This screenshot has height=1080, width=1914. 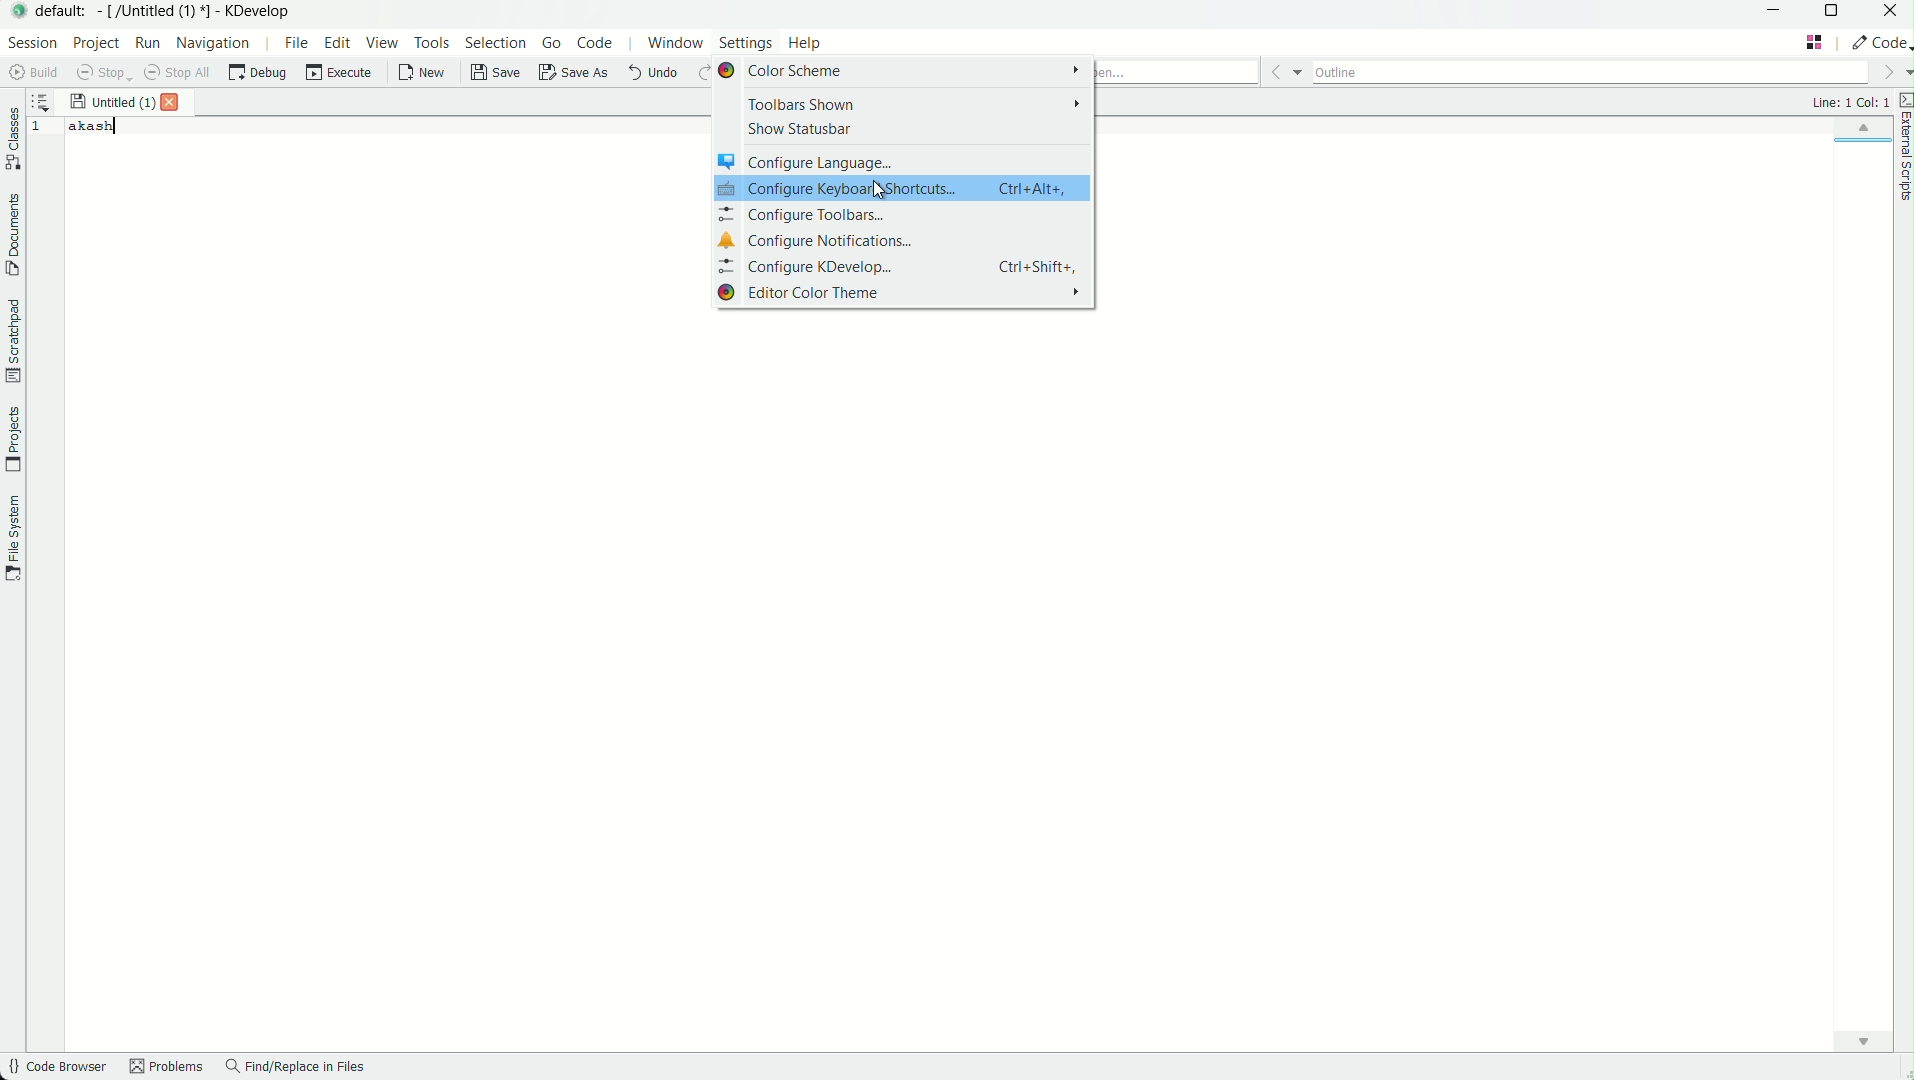 I want to click on color scheme, so click(x=900, y=72).